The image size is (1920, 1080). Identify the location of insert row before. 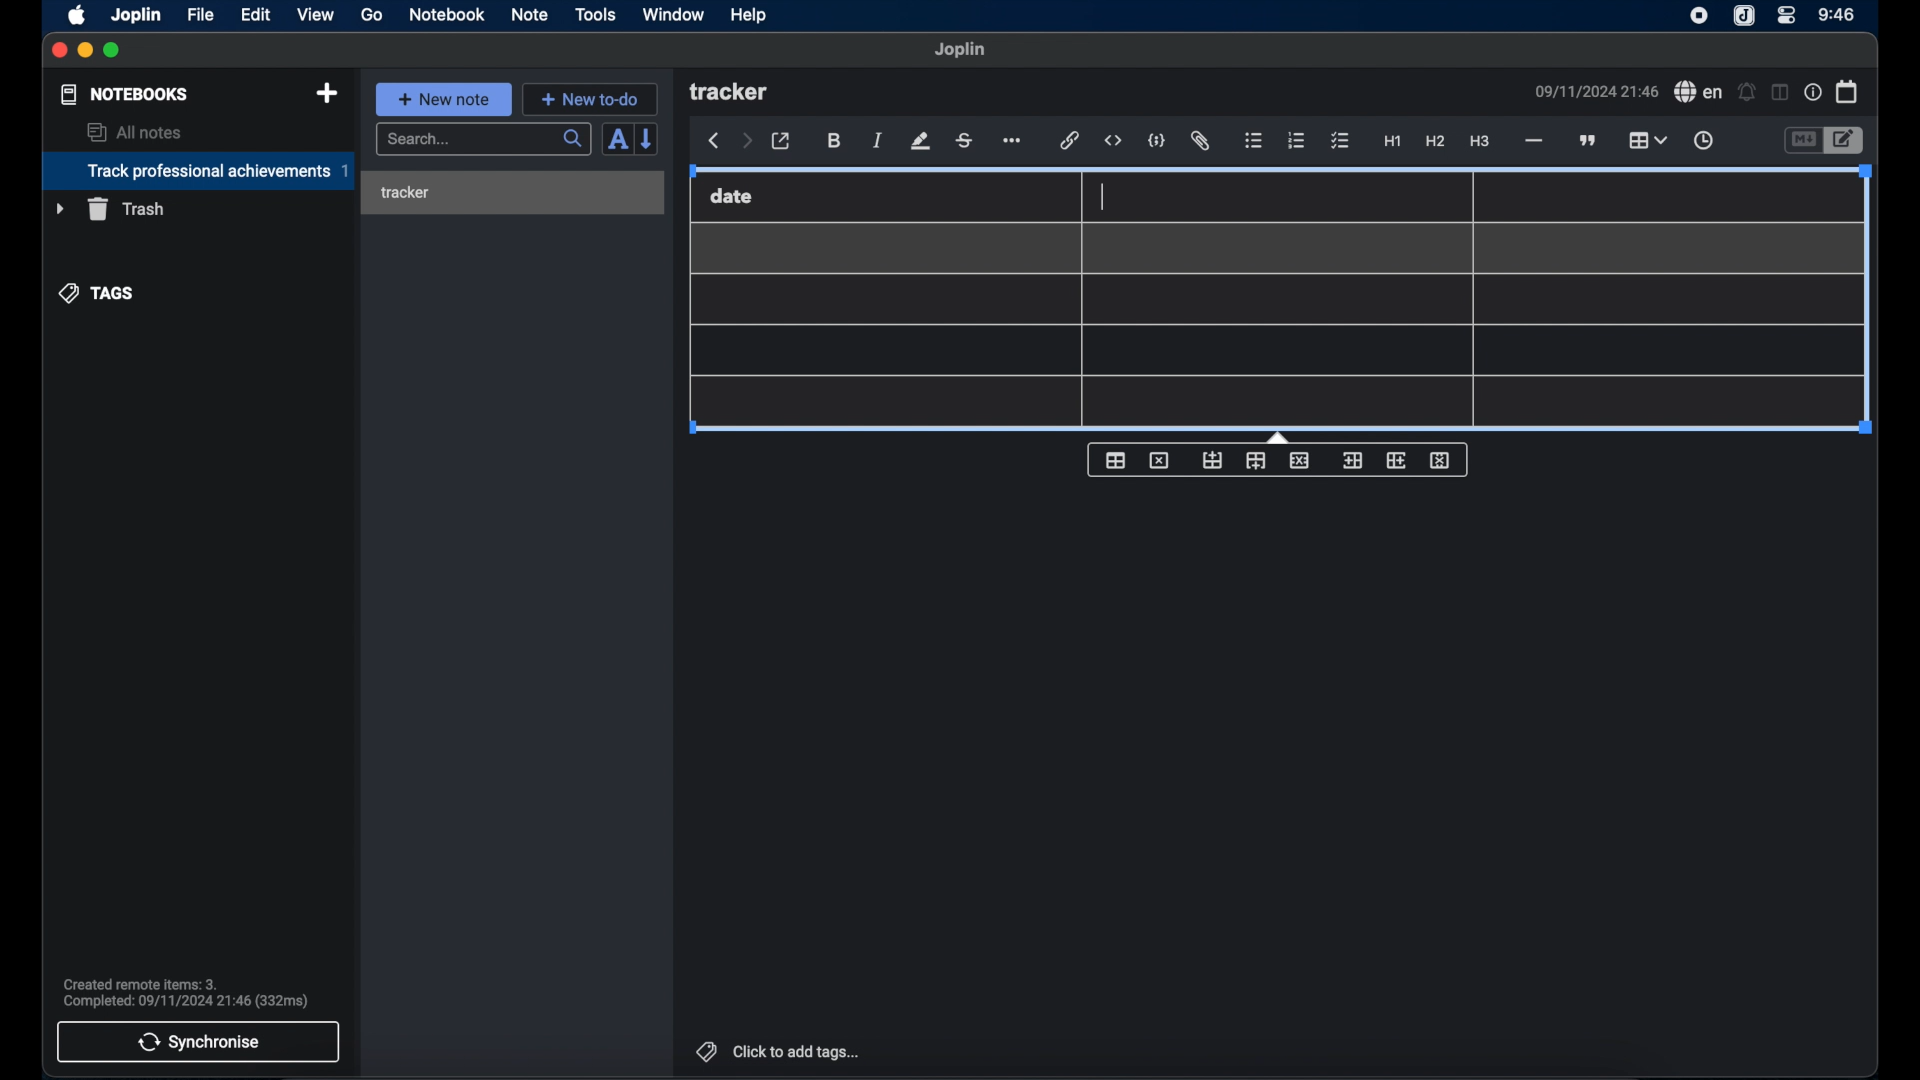
(1212, 460).